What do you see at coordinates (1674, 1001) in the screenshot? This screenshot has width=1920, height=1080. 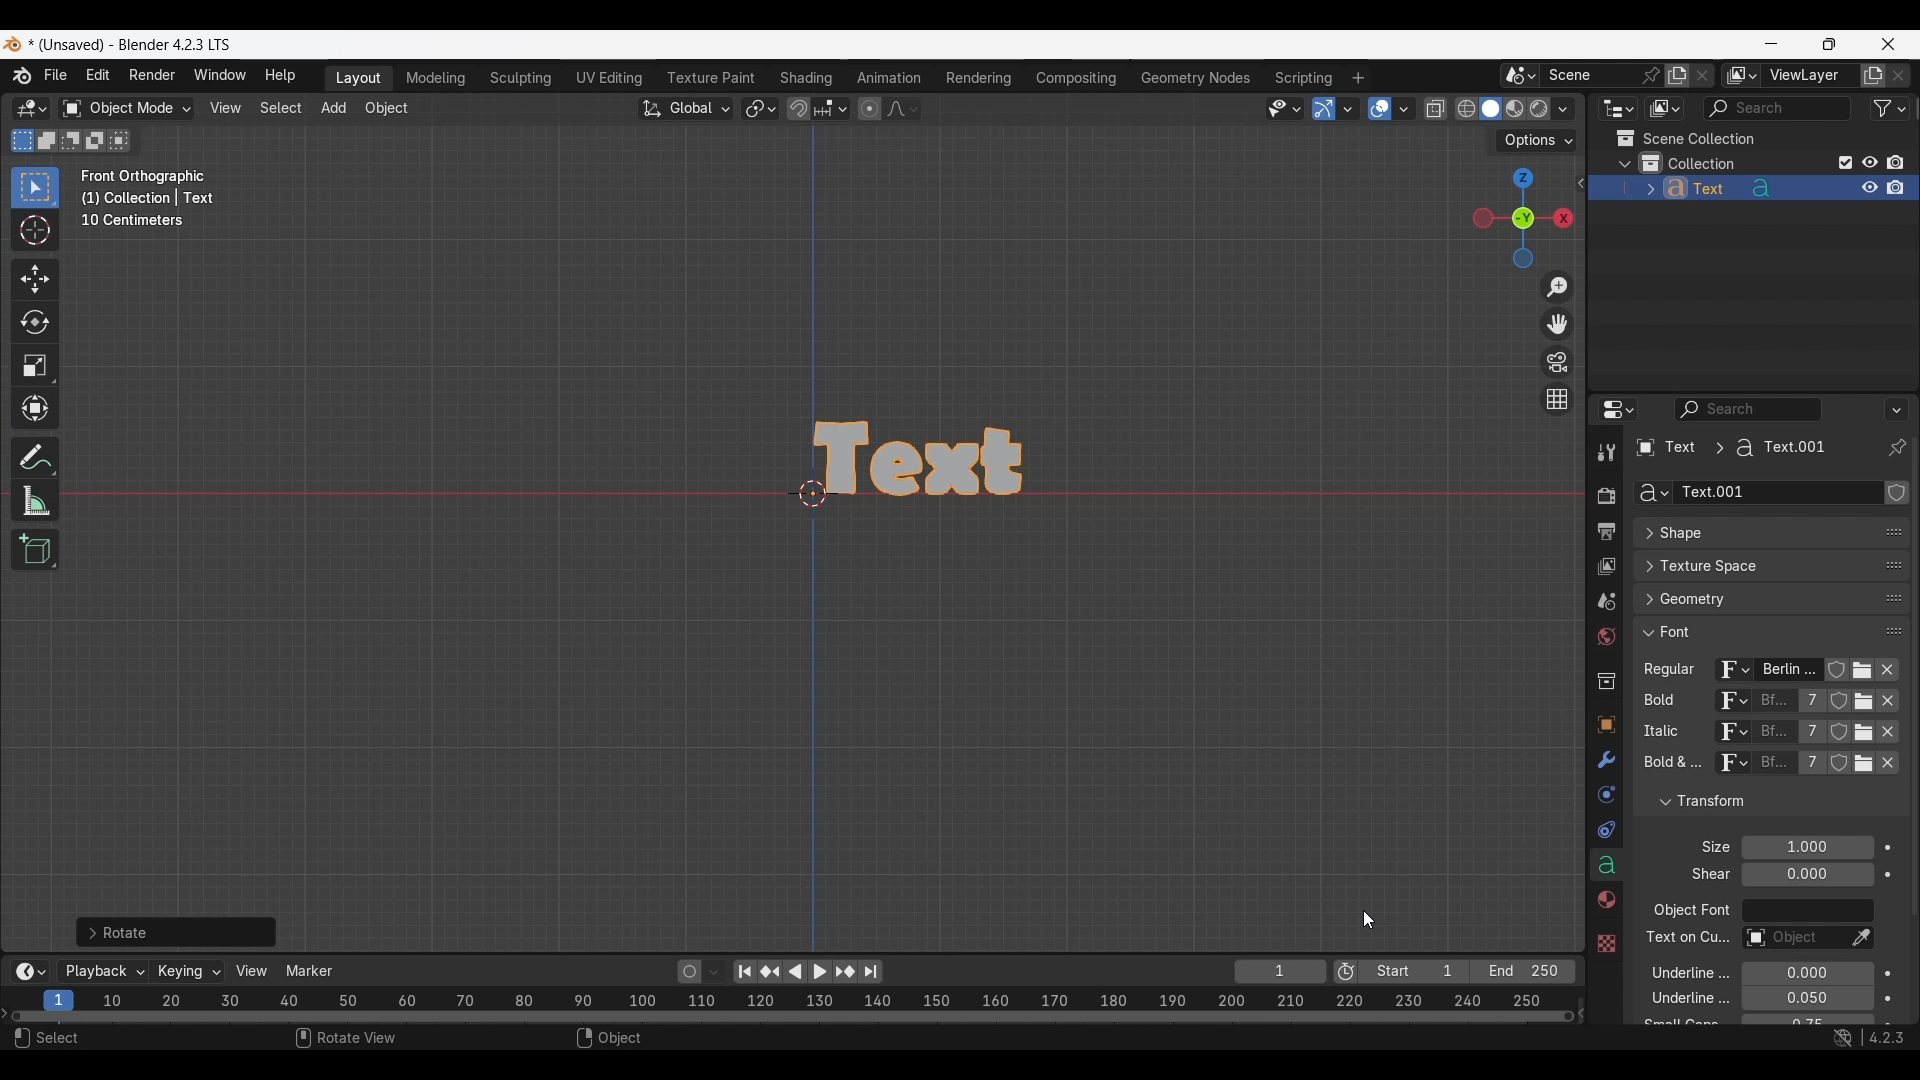 I see `underline` at bounding box center [1674, 1001].